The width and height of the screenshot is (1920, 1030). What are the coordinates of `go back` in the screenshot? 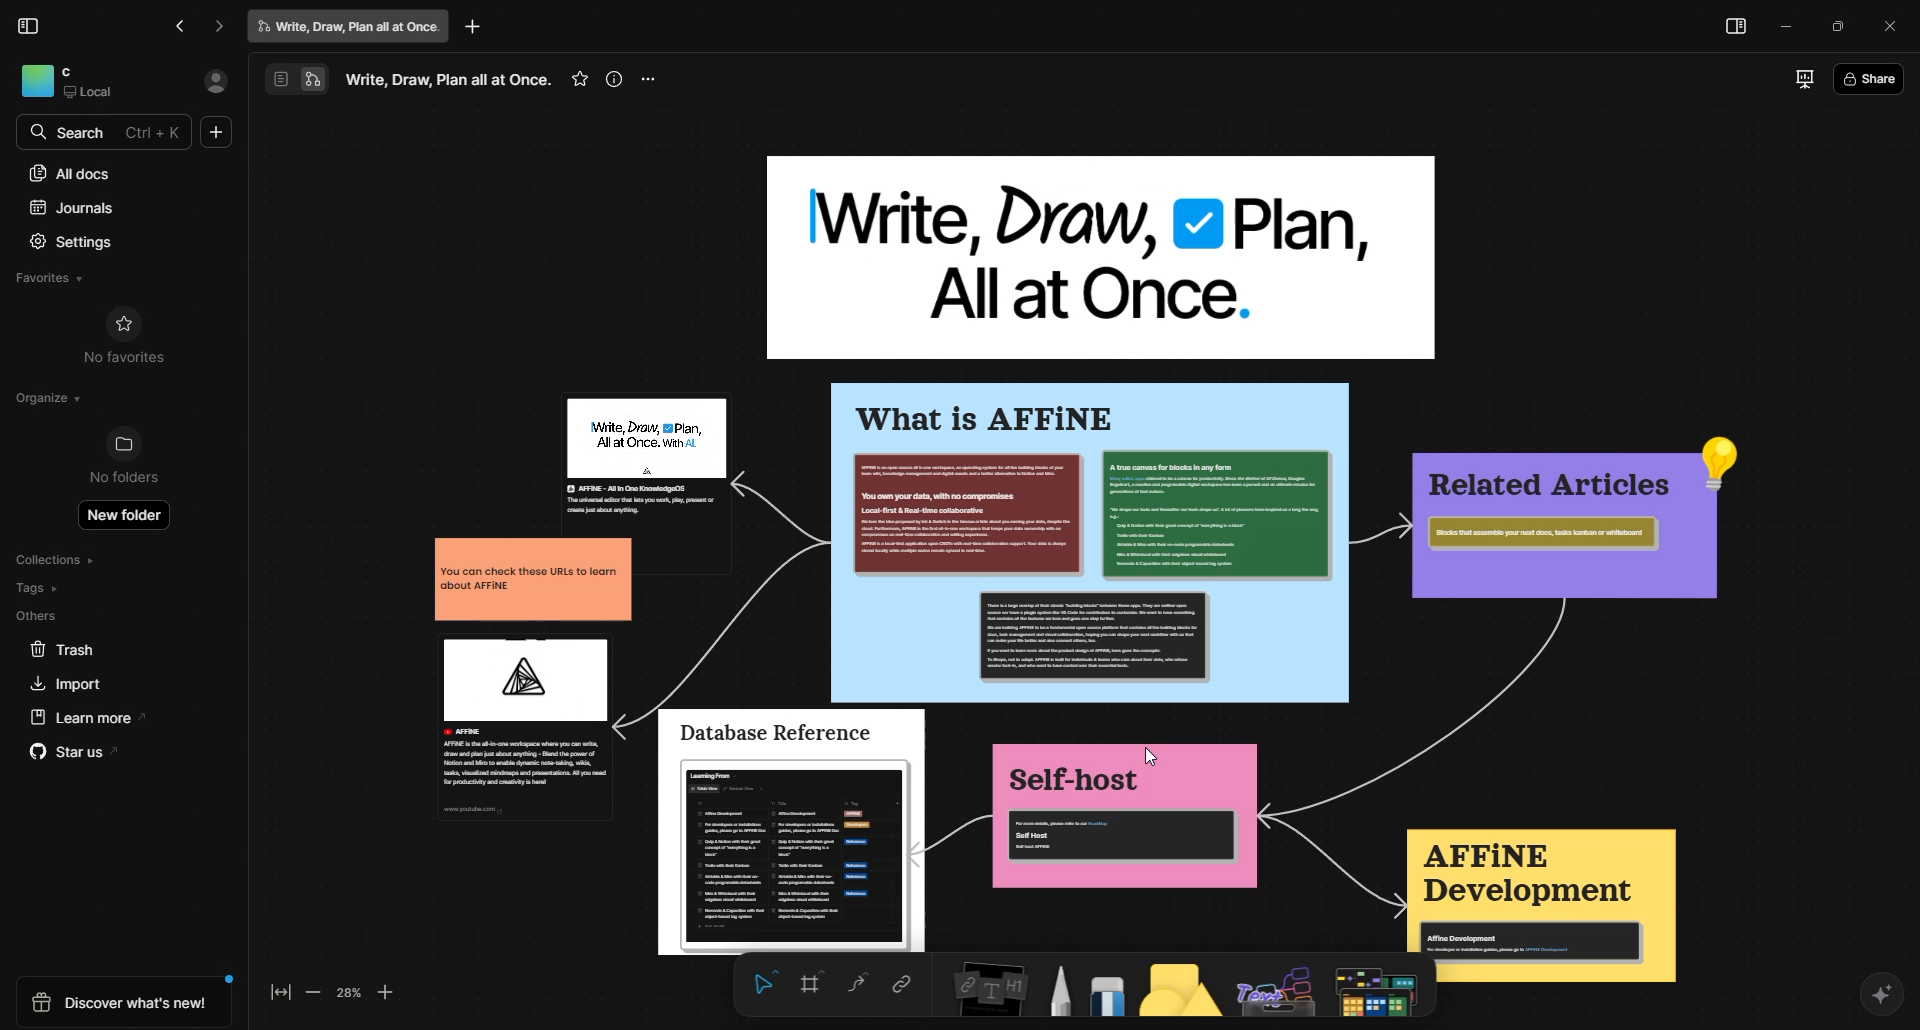 It's located at (183, 26).